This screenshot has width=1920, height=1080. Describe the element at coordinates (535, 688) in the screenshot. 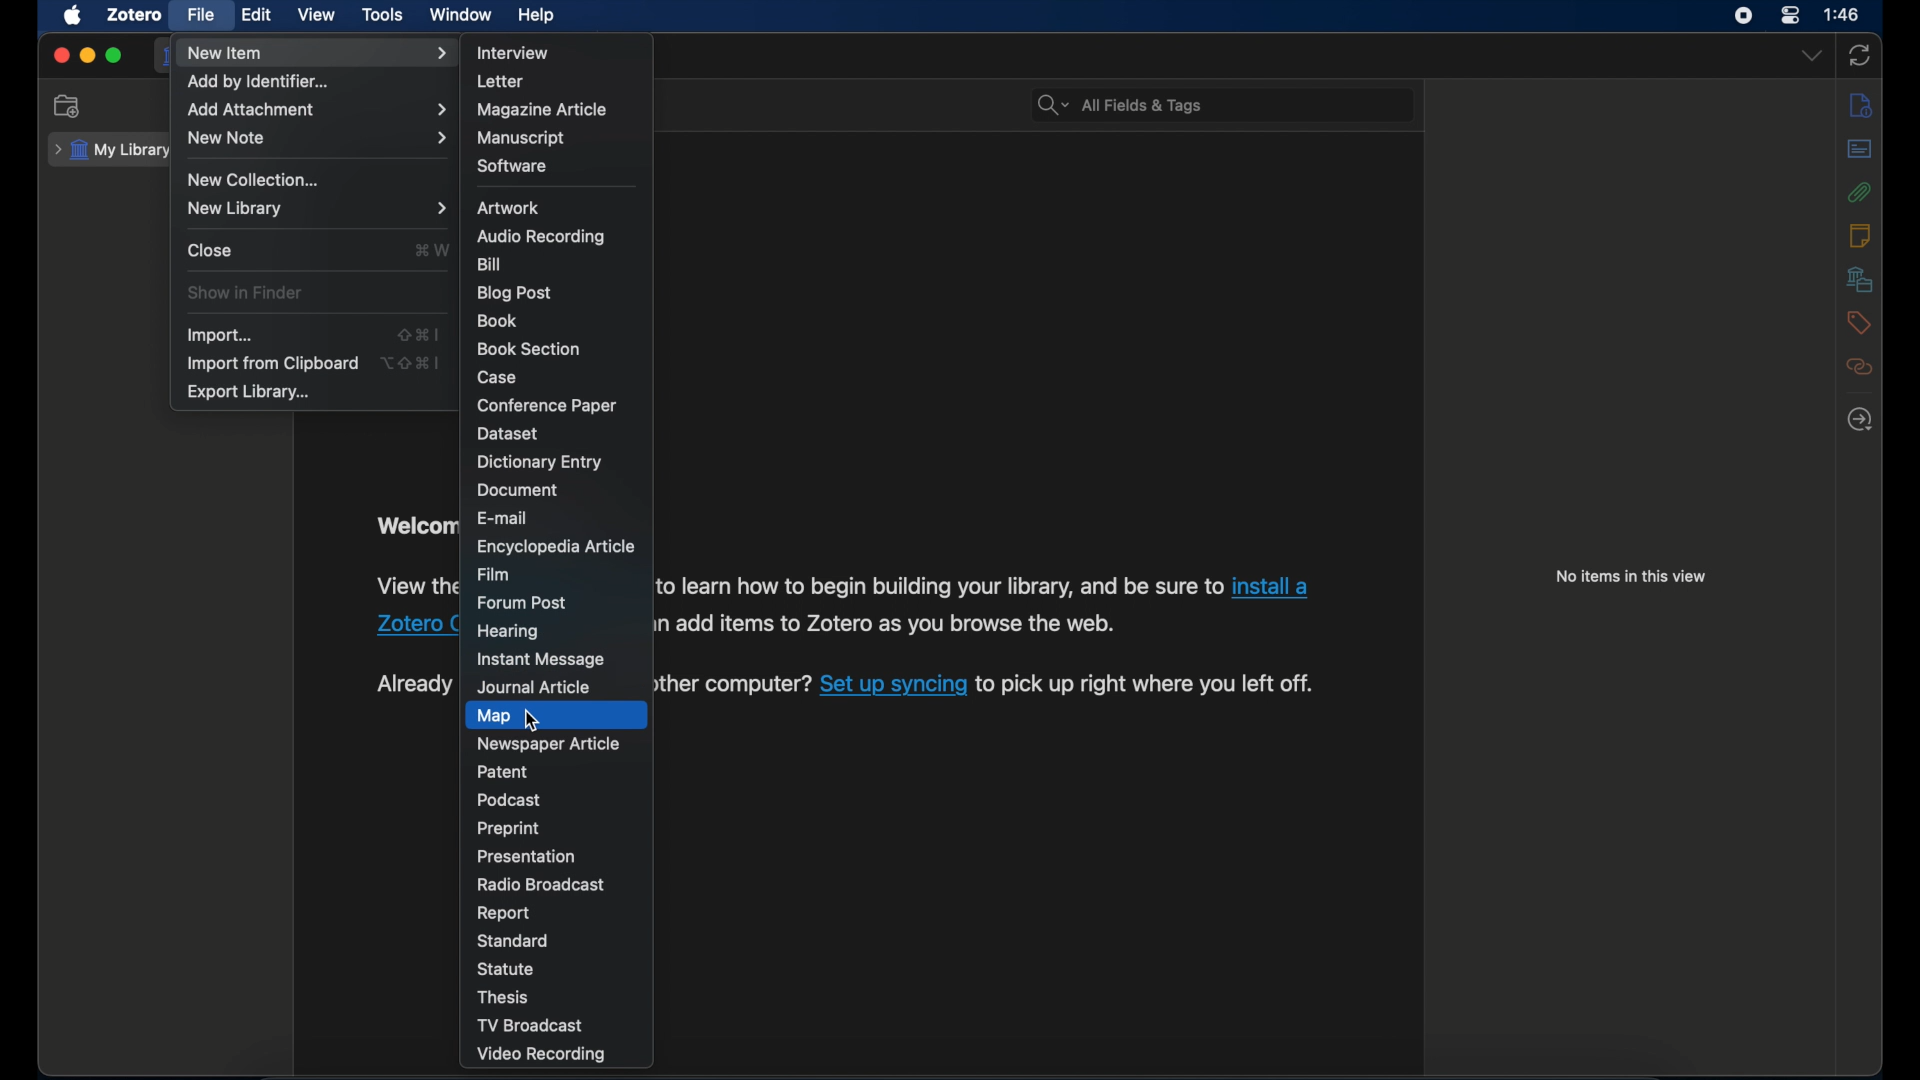

I see `journal article` at that location.